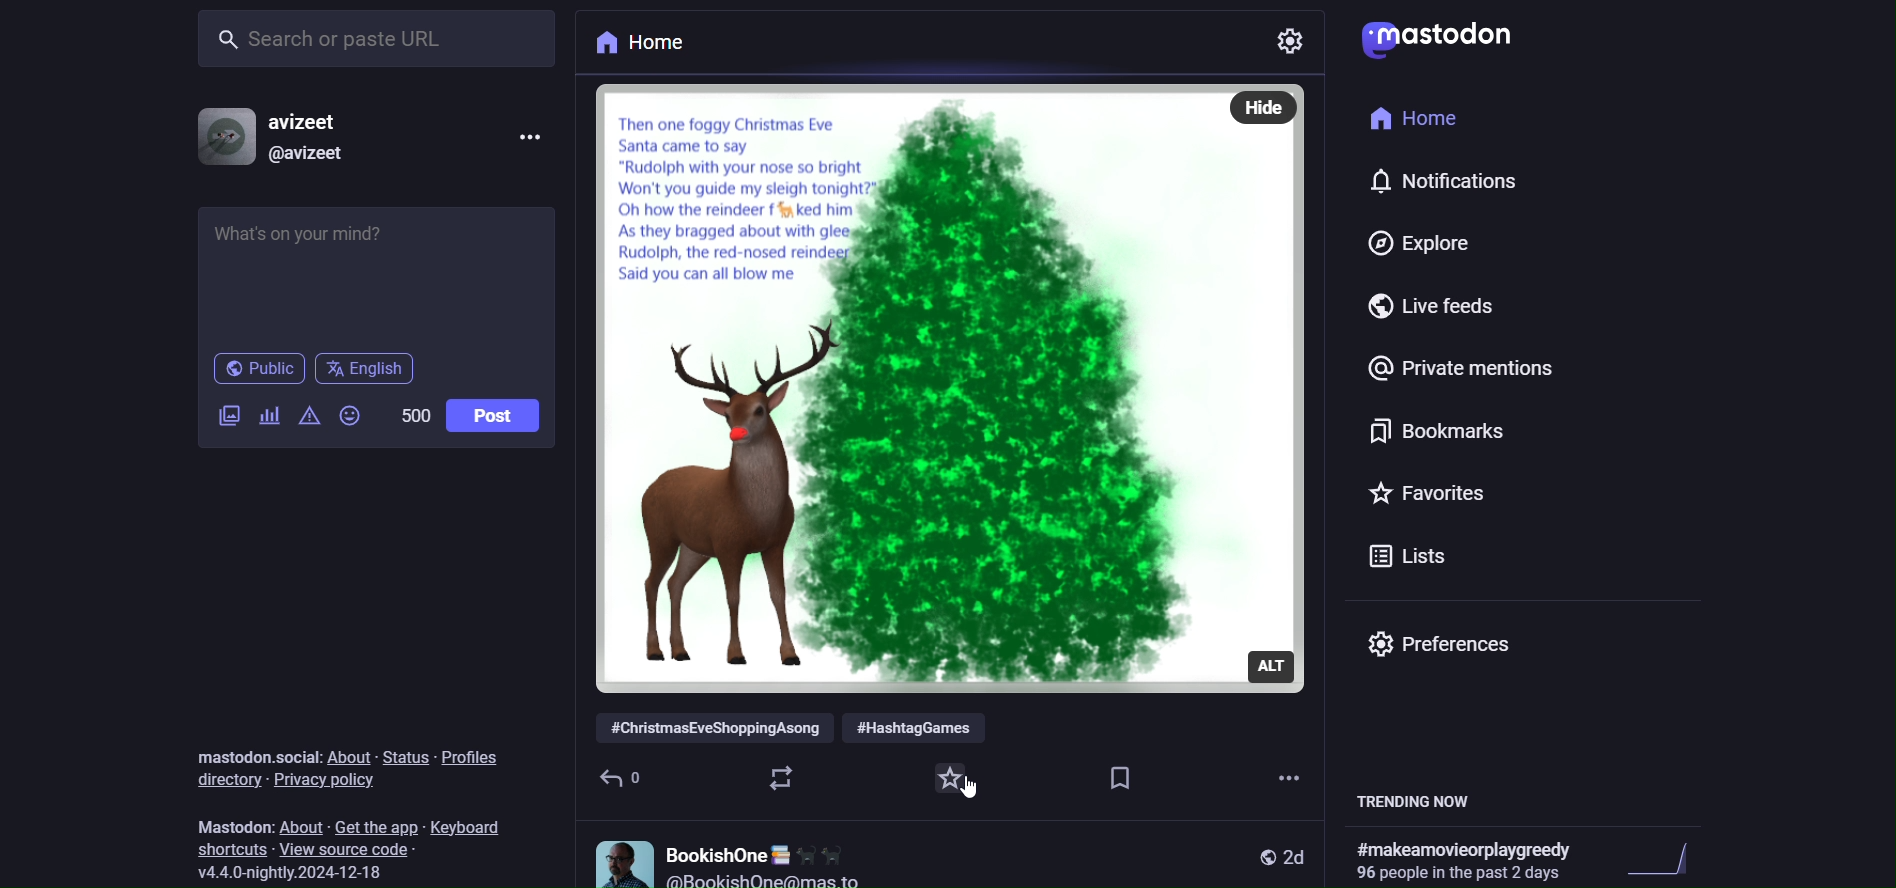  Describe the element at coordinates (328, 787) in the screenshot. I see `privacy policy` at that location.